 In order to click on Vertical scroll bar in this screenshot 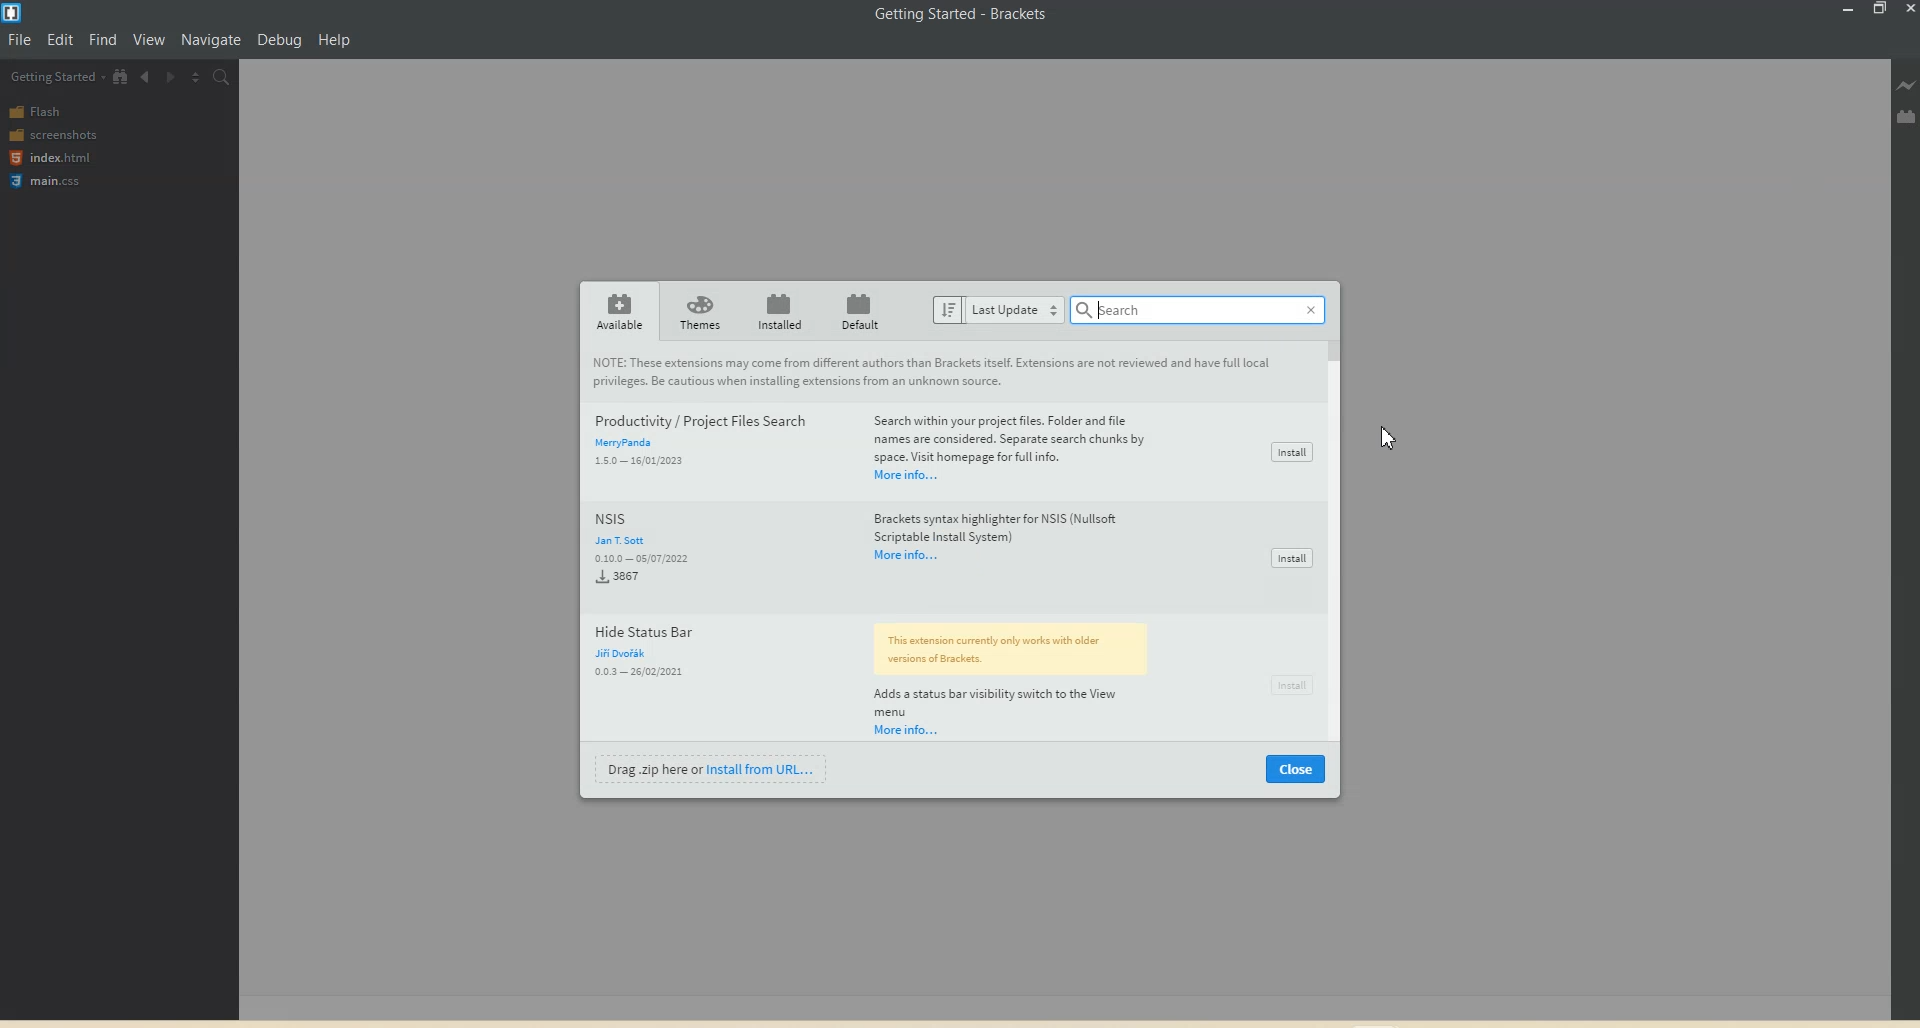, I will do `click(1339, 542)`.